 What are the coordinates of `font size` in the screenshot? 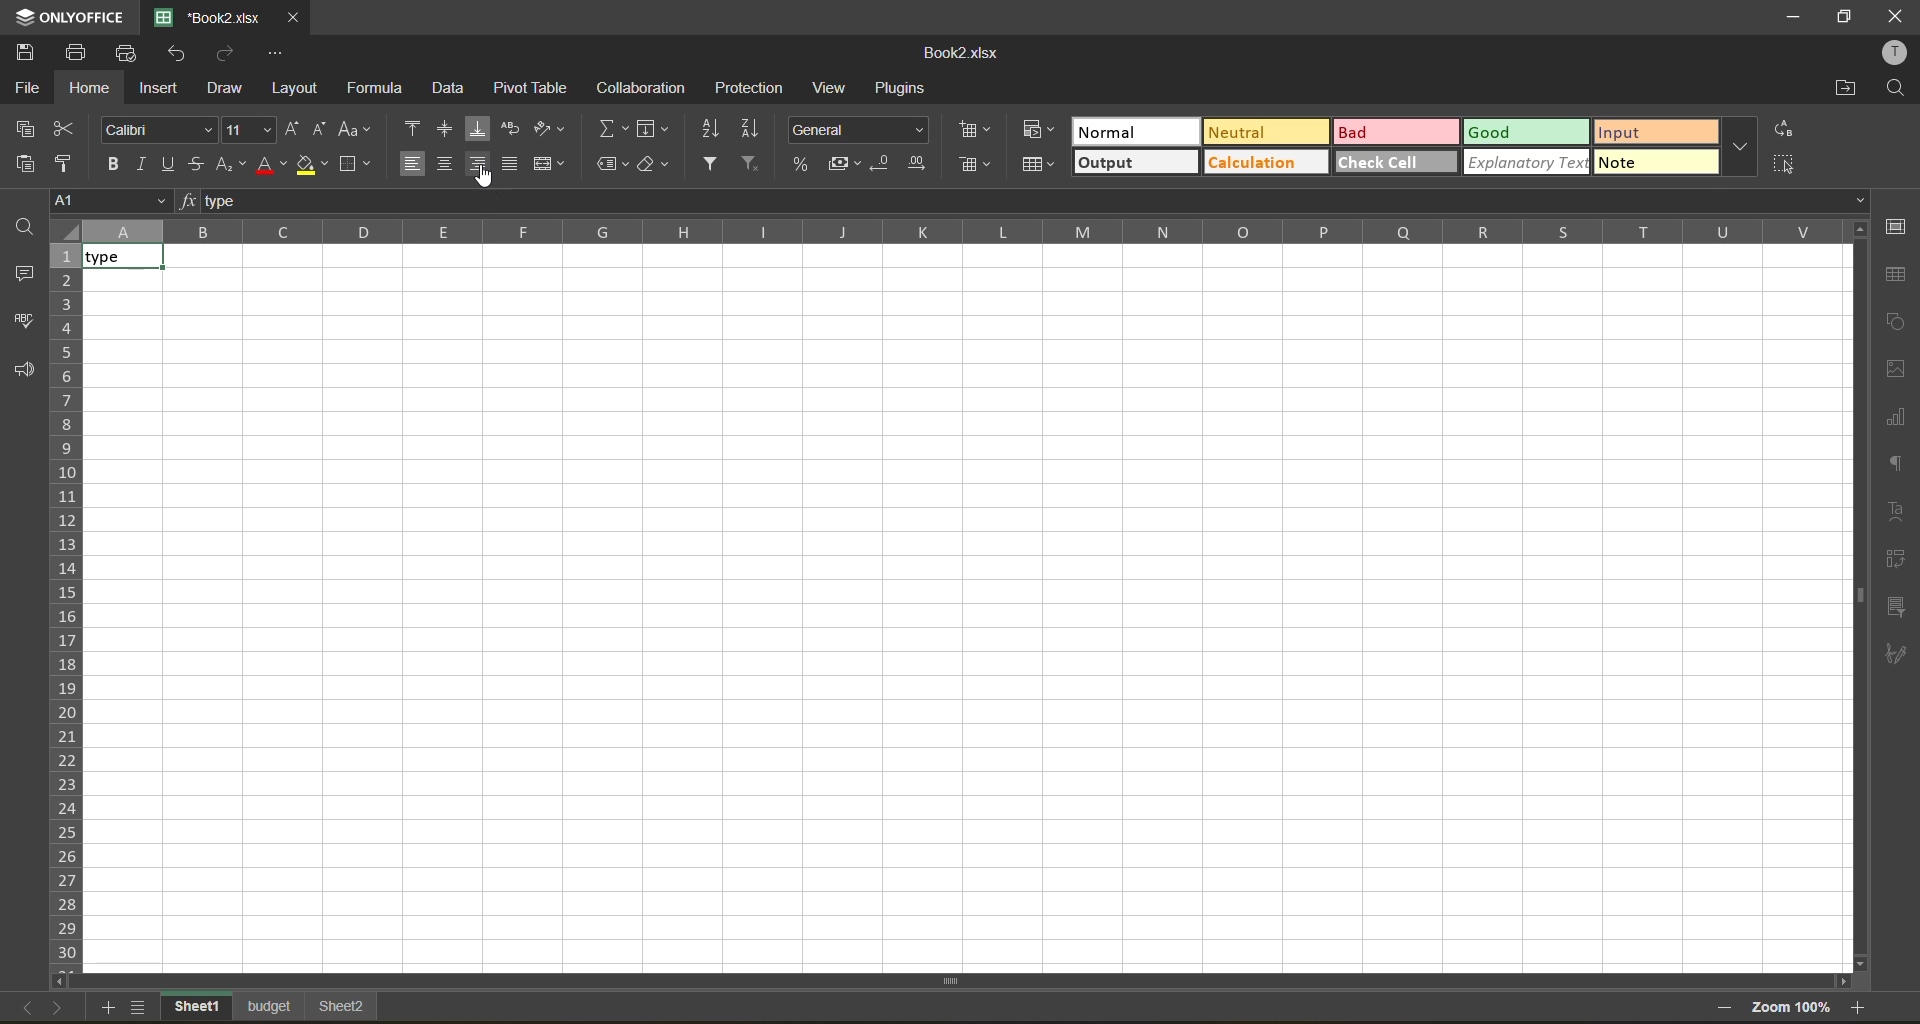 It's located at (246, 130).